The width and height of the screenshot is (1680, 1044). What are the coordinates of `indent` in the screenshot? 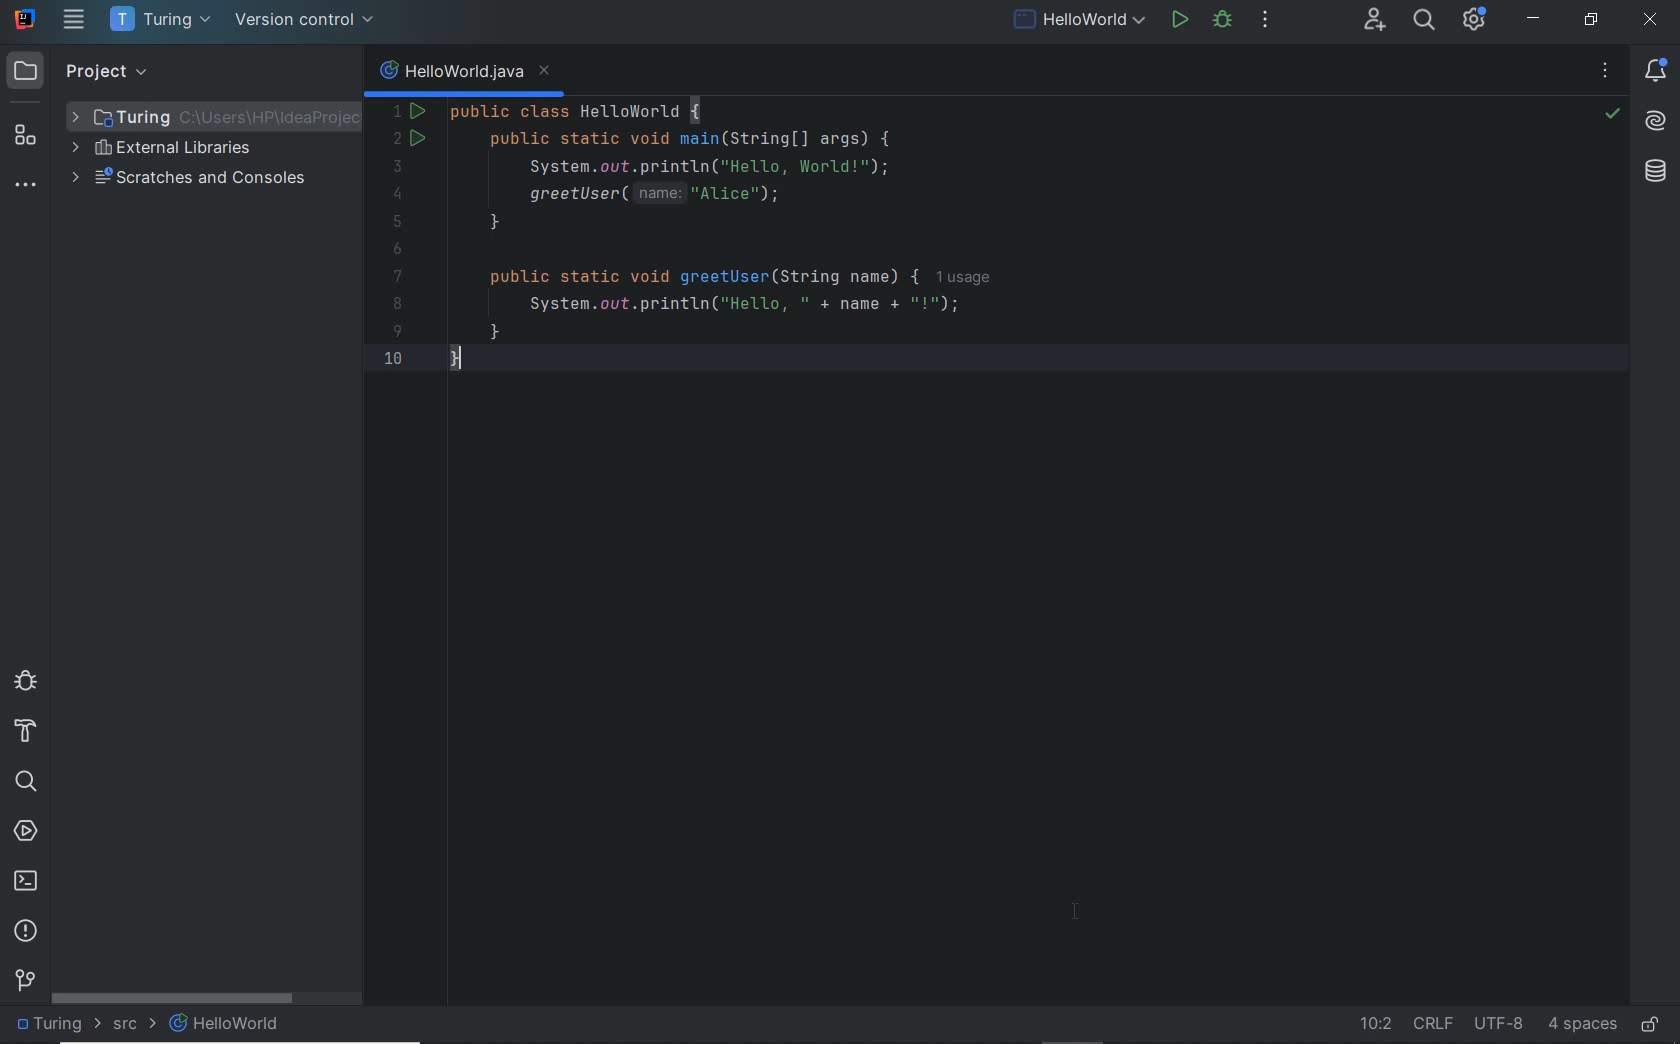 It's located at (1582, 1025).